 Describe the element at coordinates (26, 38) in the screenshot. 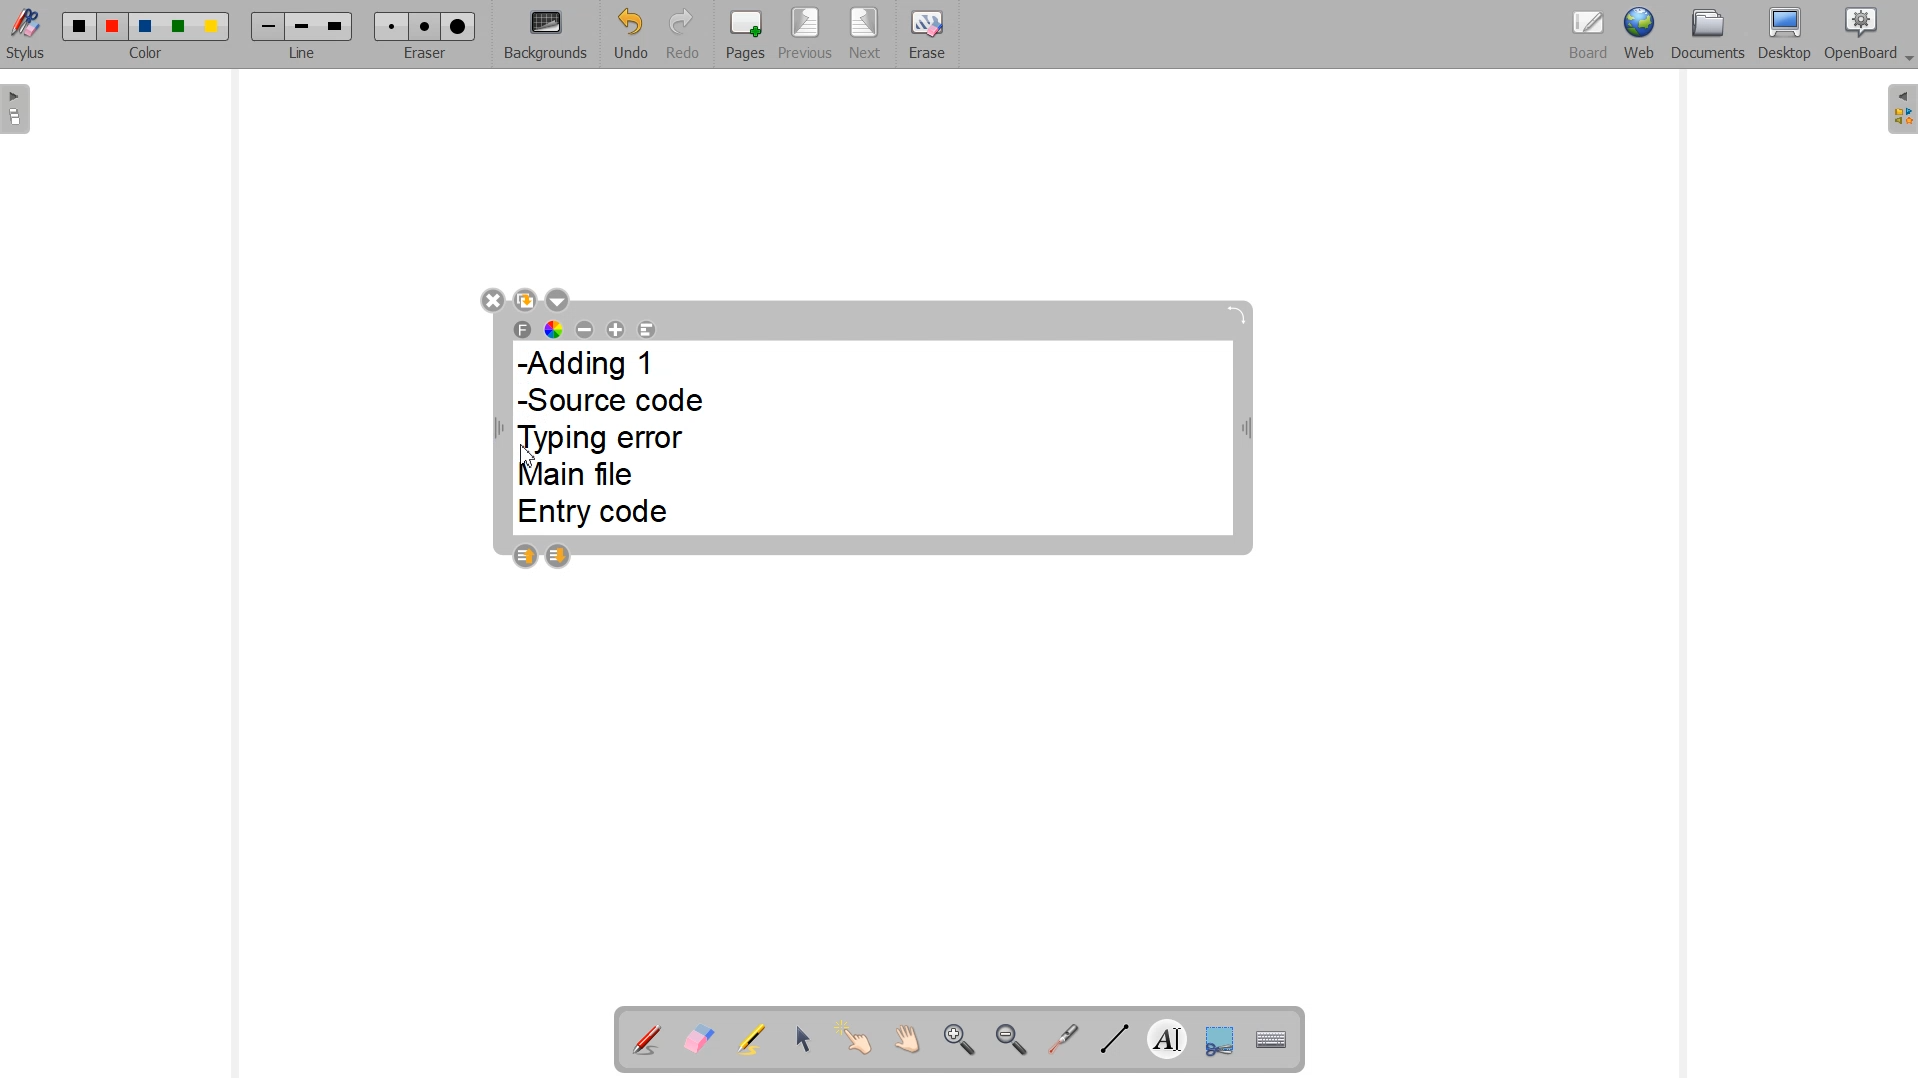

I see `Stylus` at that location.